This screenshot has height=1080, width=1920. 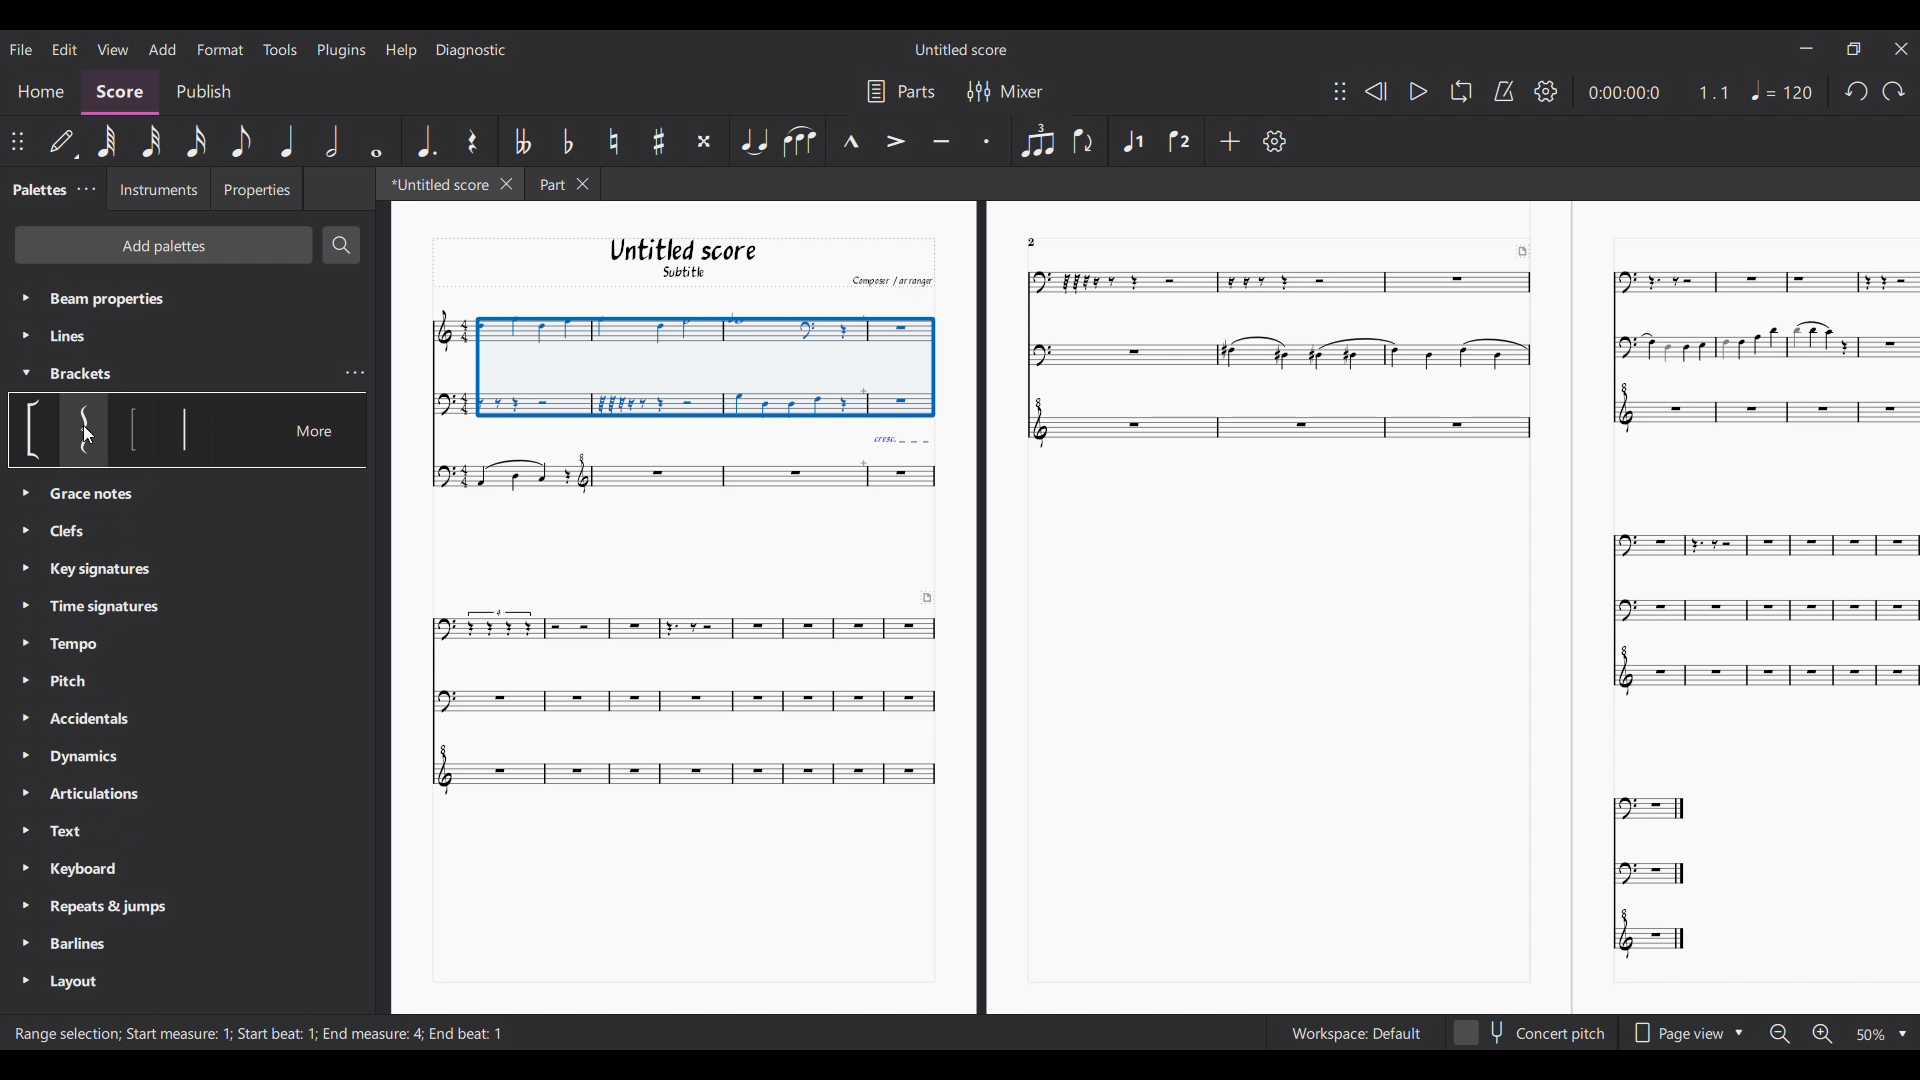 I want to click on , so click(x=1644, y=932).